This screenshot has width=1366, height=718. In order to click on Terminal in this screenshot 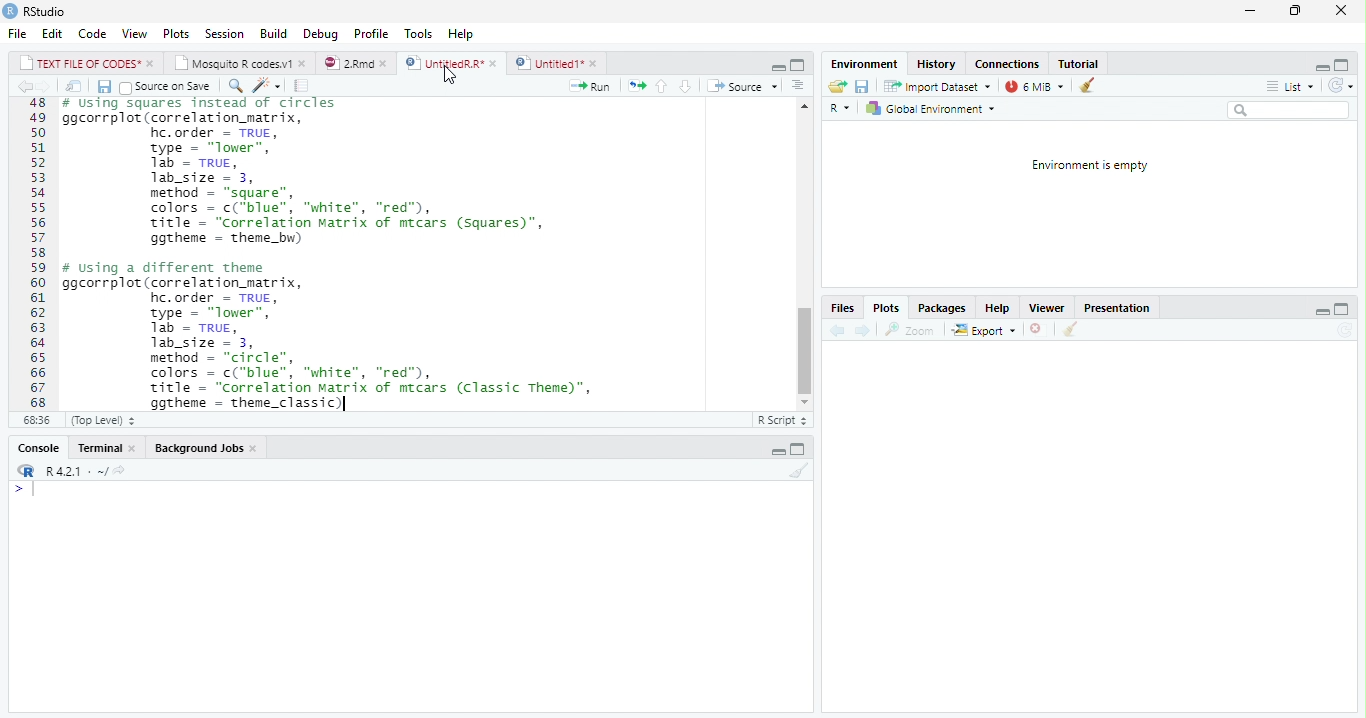, I will do `click(105, 447)`.